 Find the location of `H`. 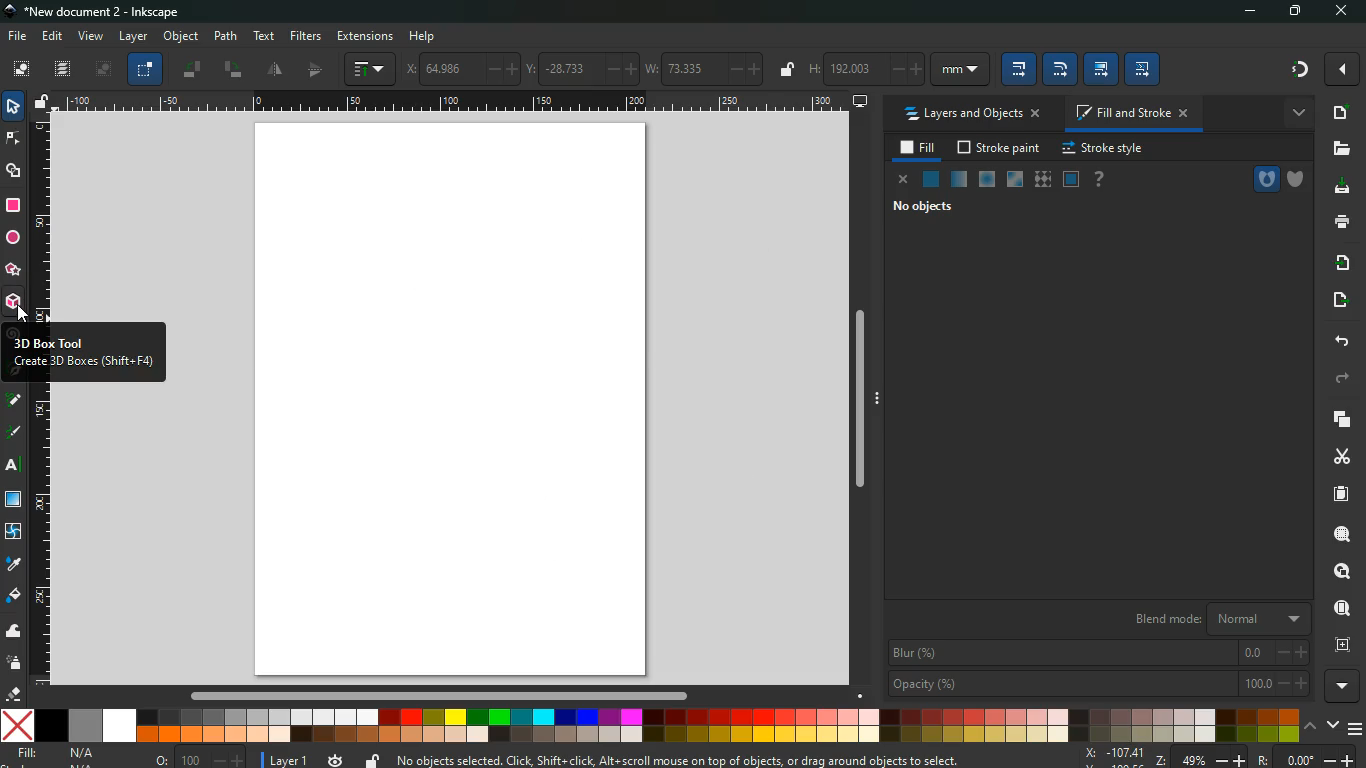

H is located at coordinates (865, 69).